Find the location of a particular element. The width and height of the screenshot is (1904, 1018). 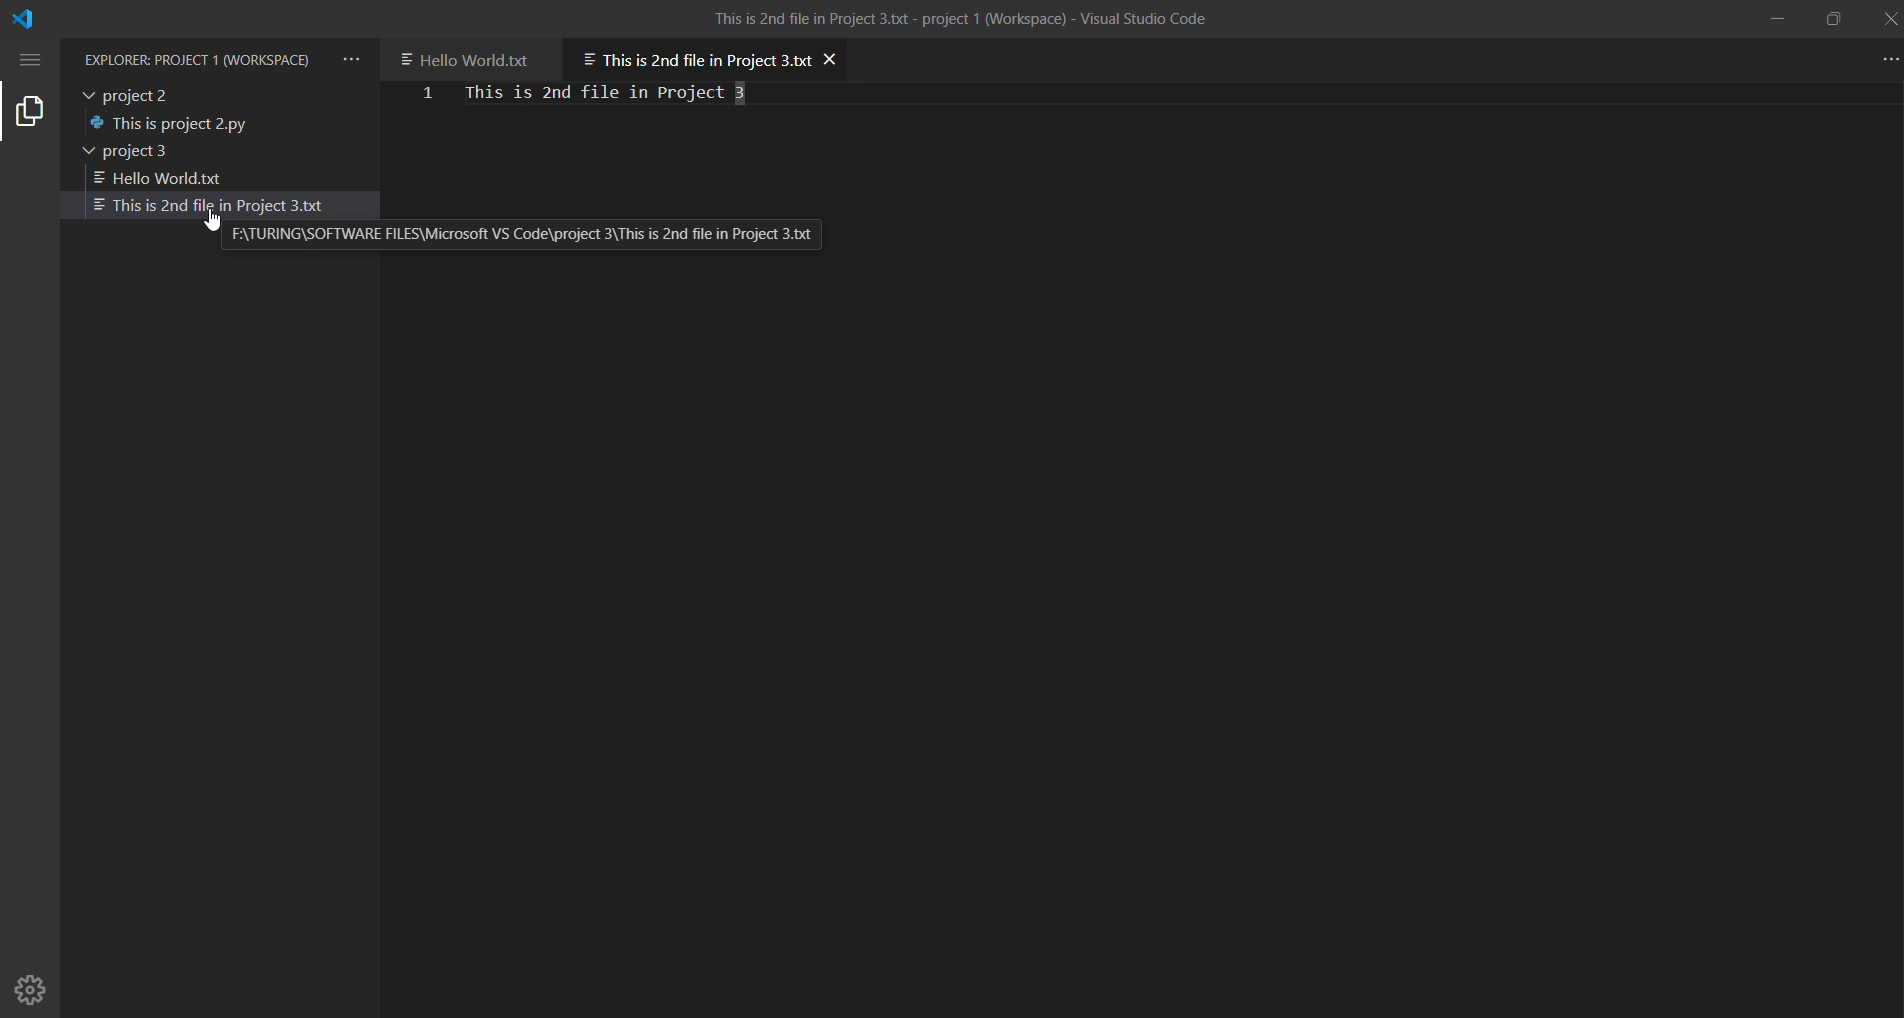

file locaton is located at coordinates (523, 237).